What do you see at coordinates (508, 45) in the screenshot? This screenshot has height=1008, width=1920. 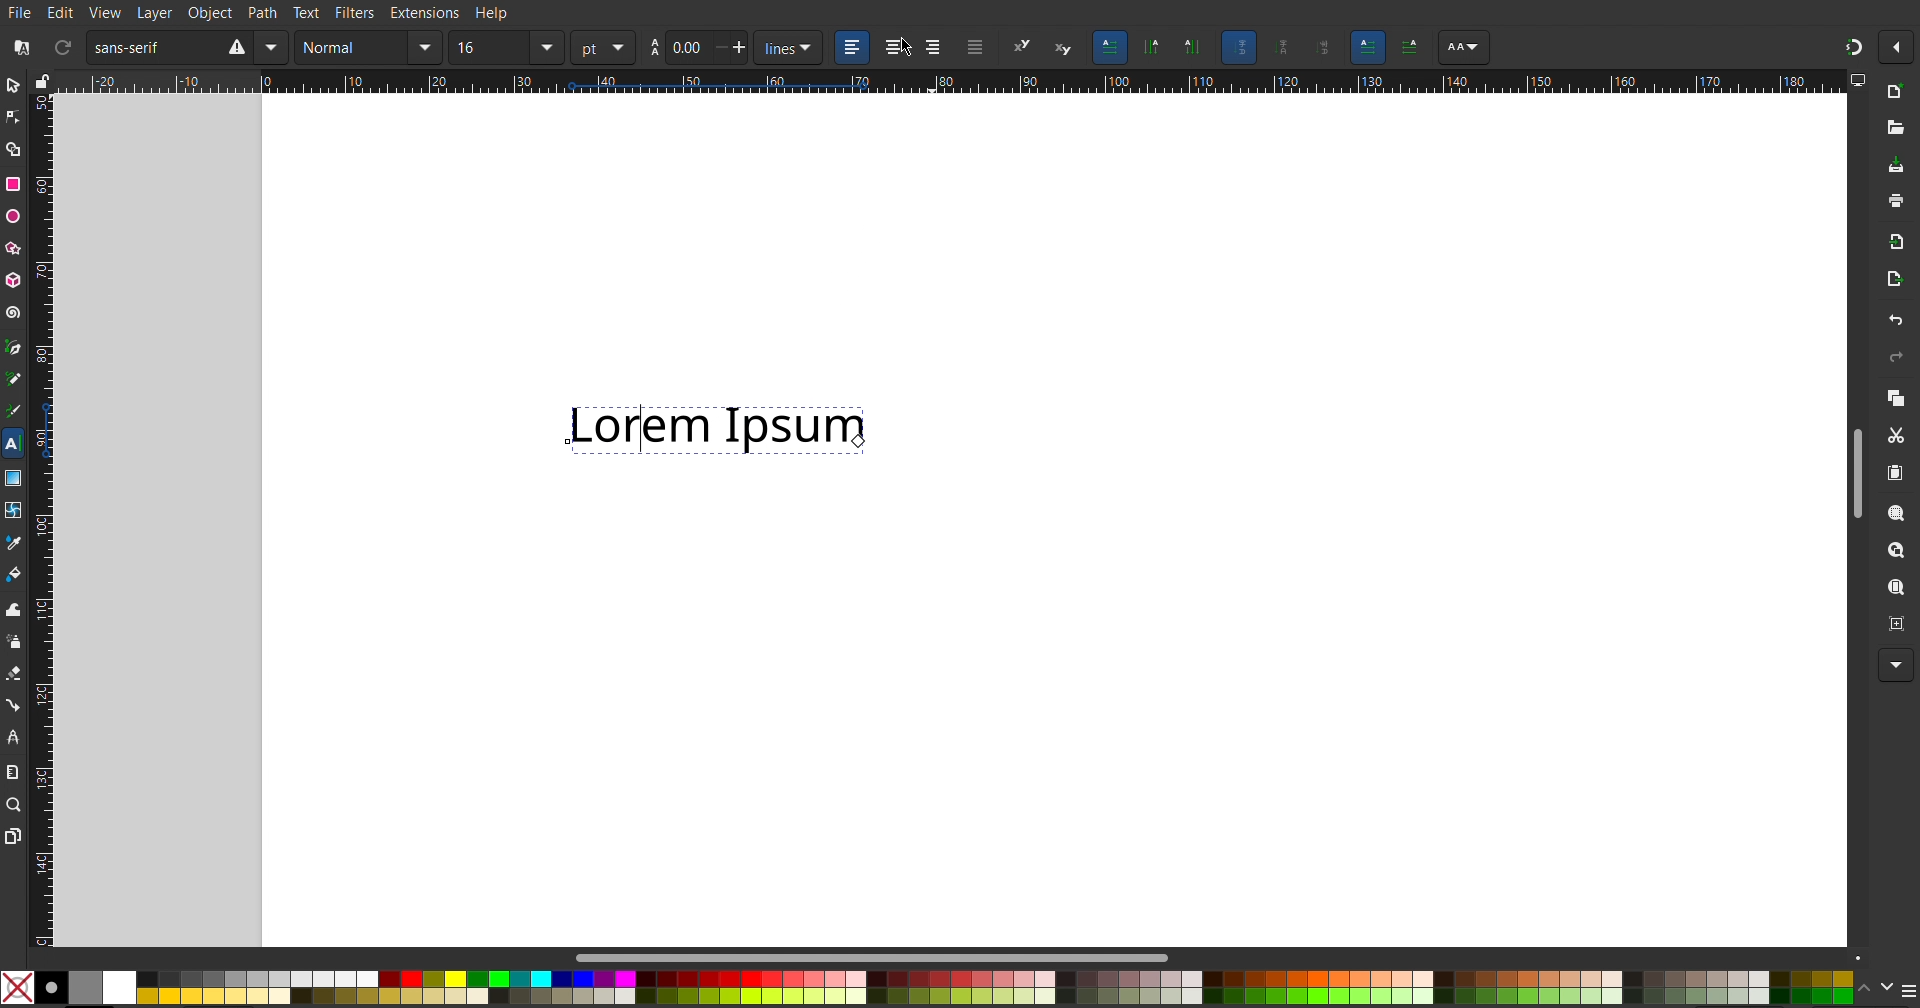 I see `Font Size` at bounding box center [508, 45].